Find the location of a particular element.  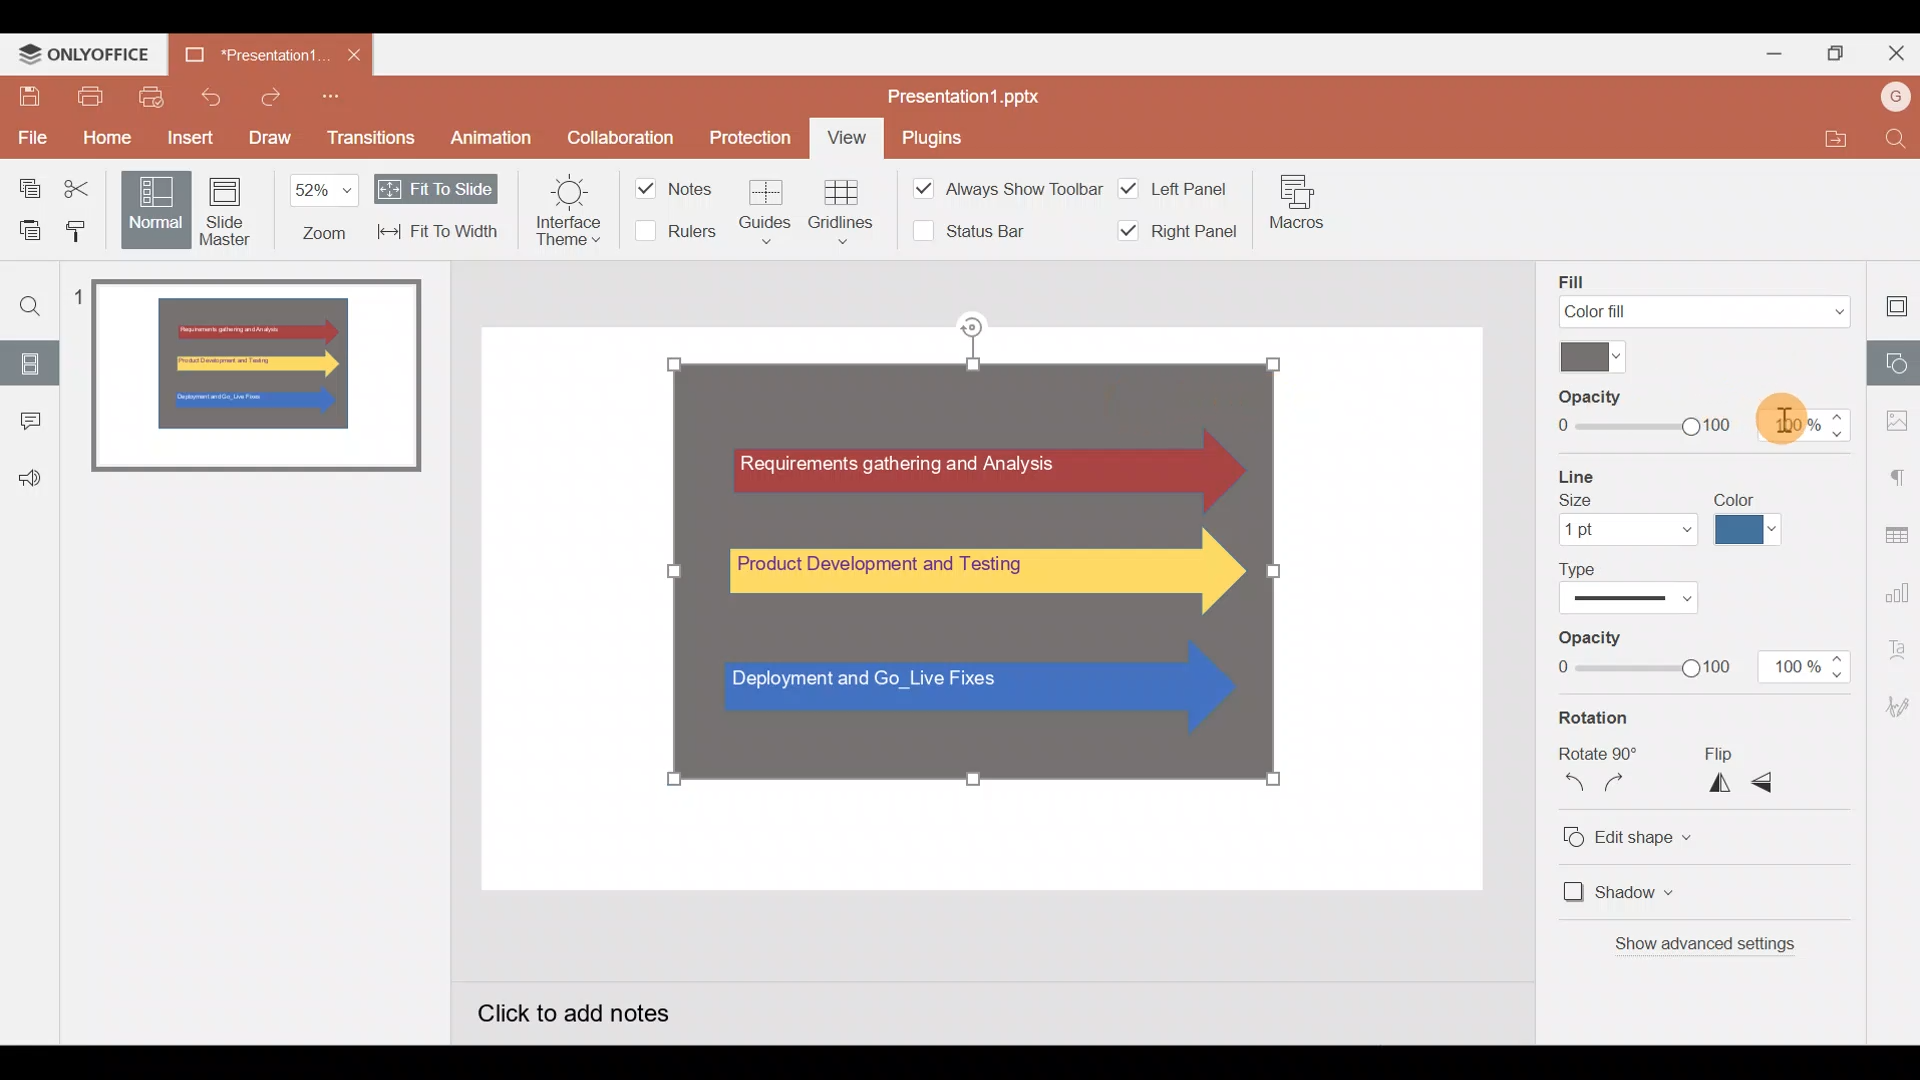

Shapes settings is located at coordinates (1895, 366).